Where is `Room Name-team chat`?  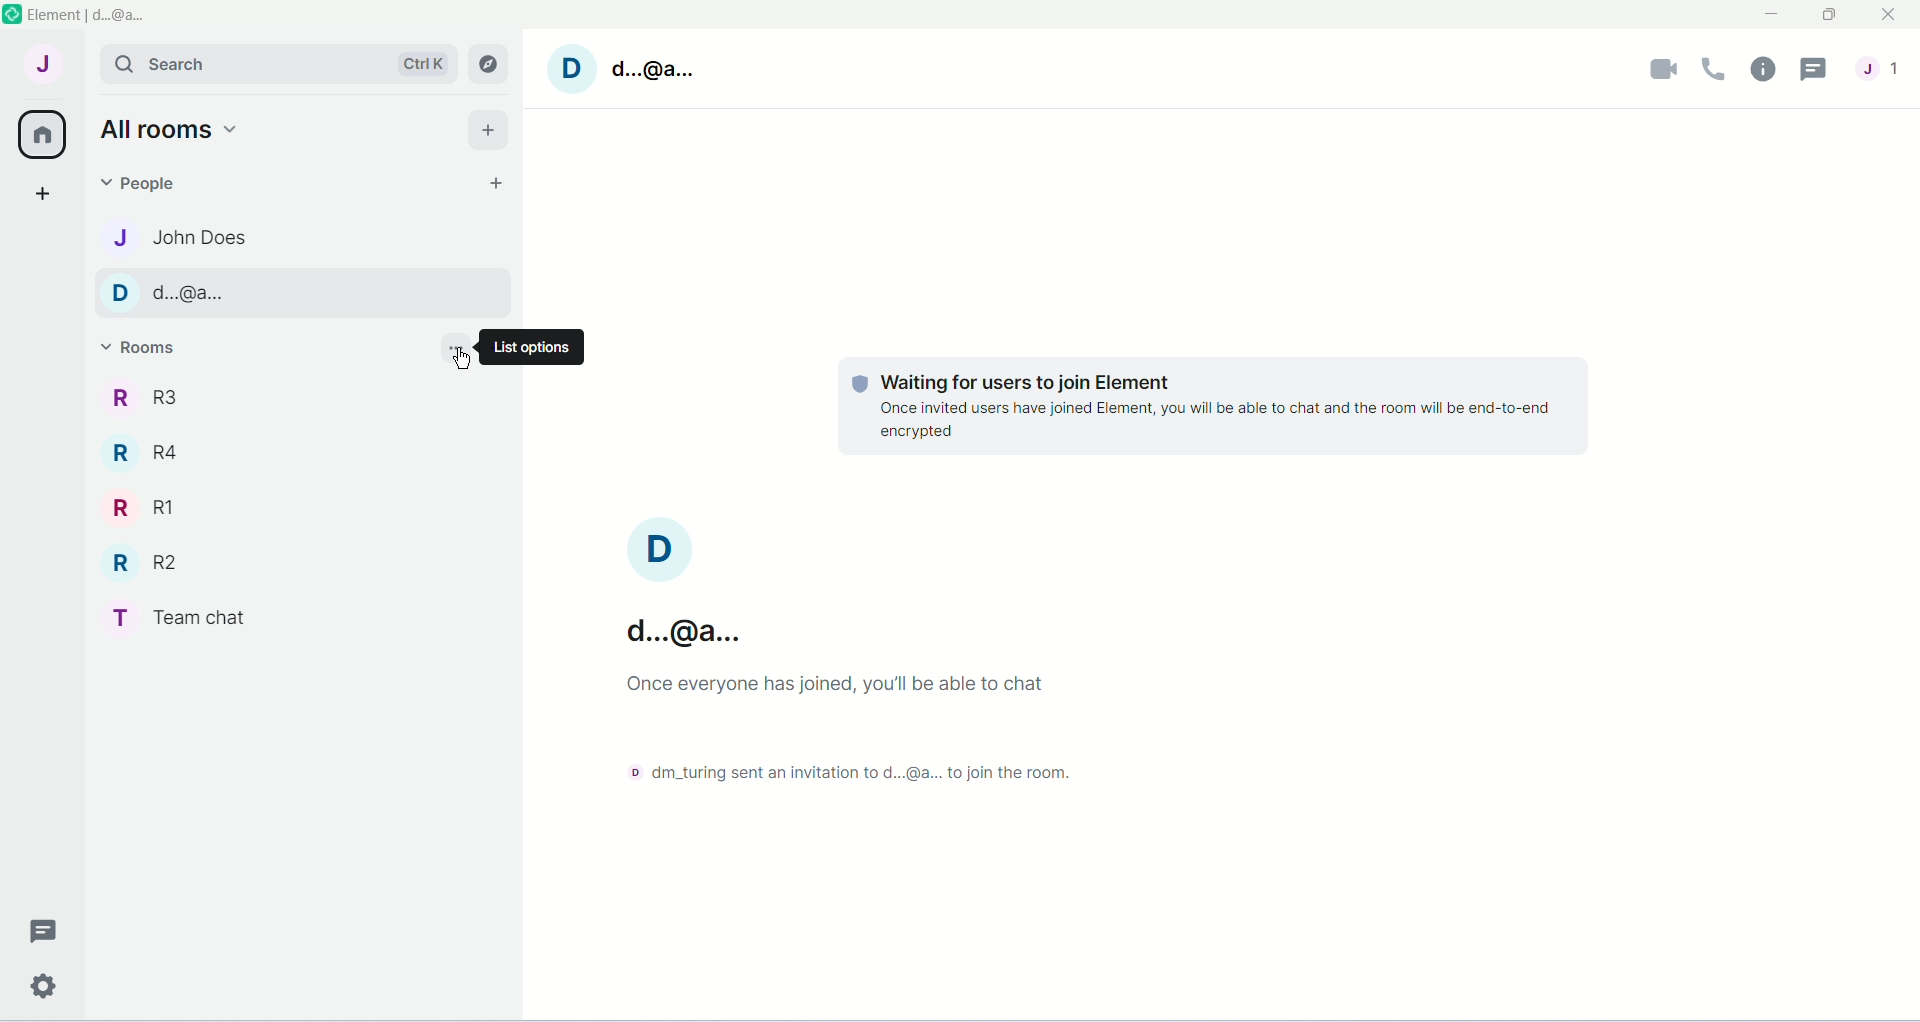 Room Name-team chat is located at coordinates (191, 617).